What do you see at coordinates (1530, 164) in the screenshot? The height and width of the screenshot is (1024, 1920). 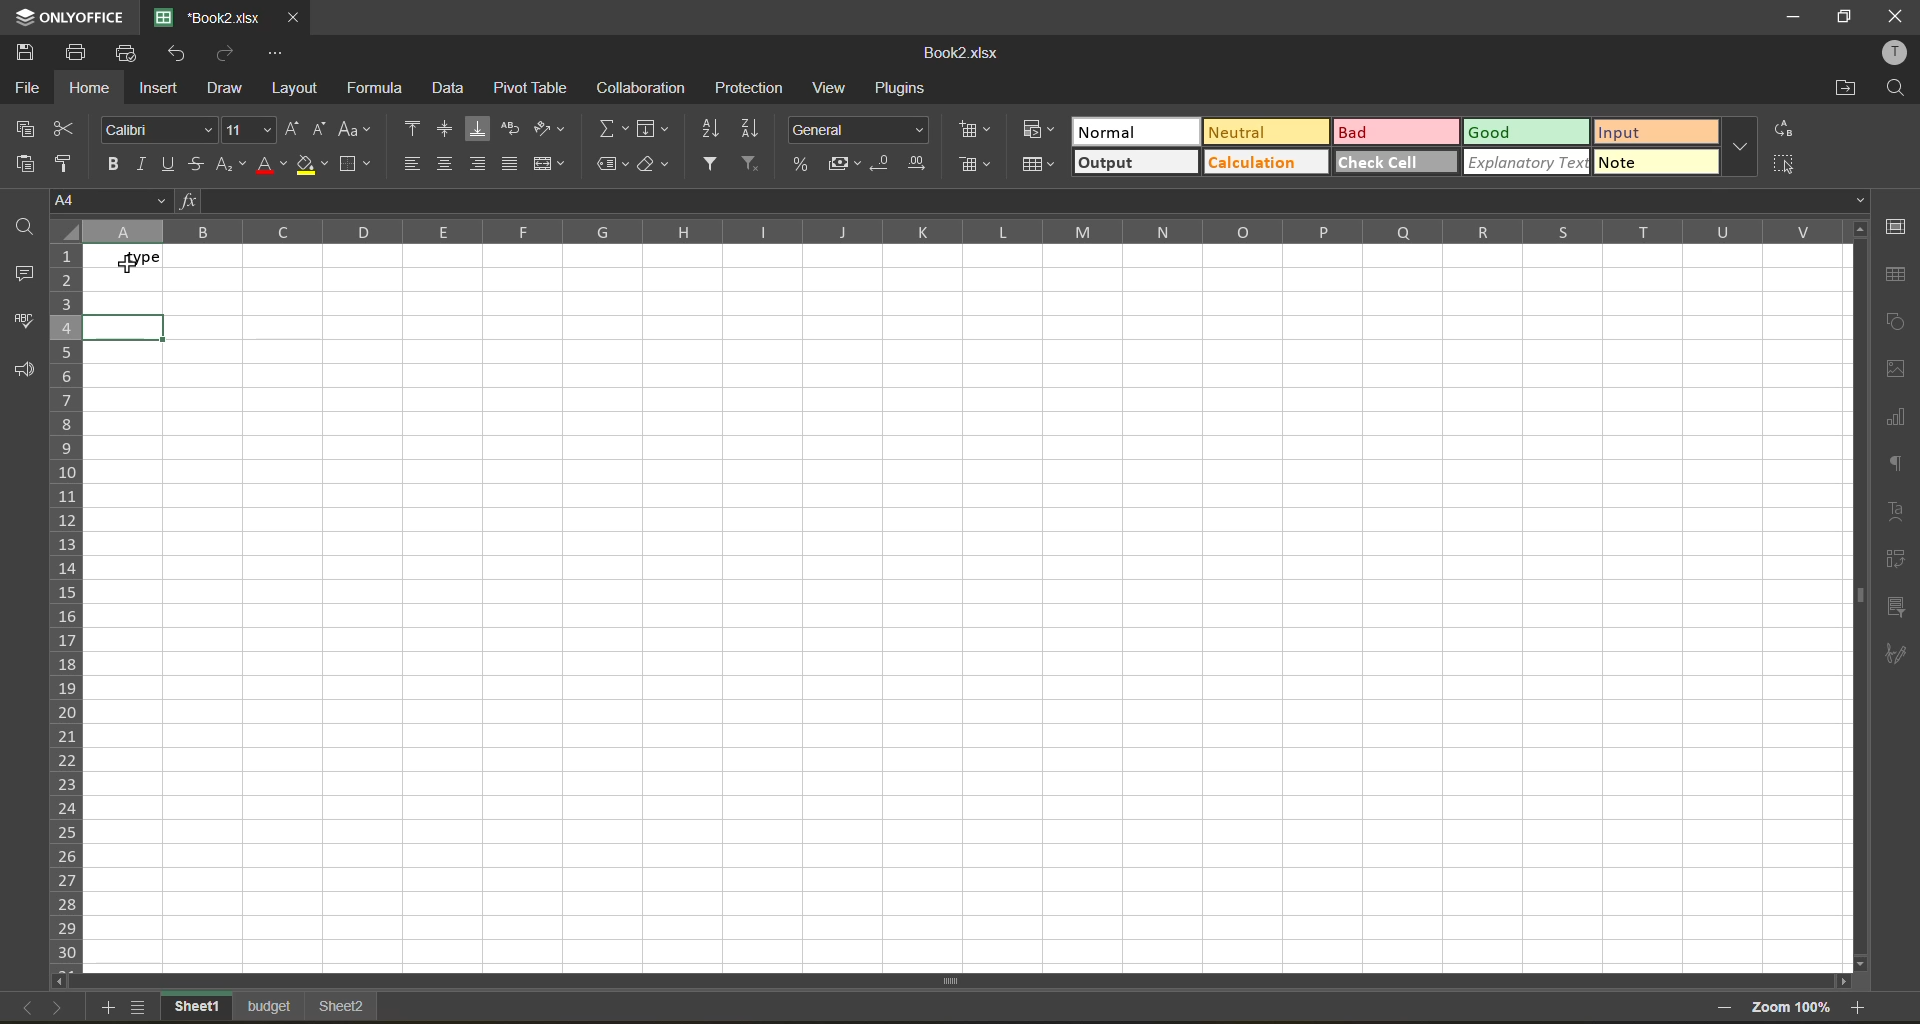 I see `explanatory text` at bounding box center [1530, 164].